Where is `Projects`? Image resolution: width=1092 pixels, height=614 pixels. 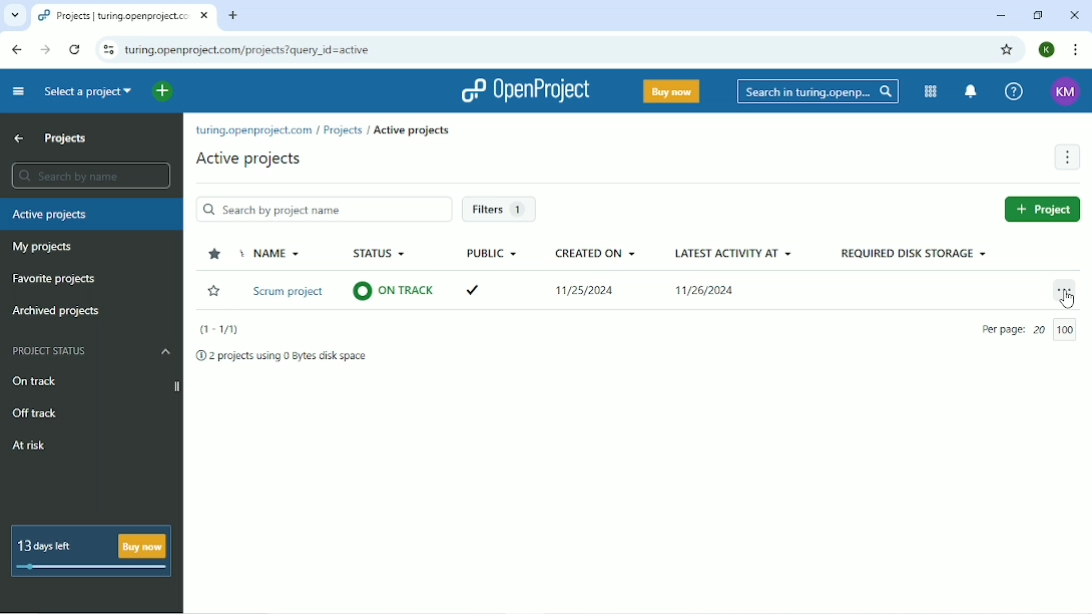 Projects is located at coordinates (66, 138).